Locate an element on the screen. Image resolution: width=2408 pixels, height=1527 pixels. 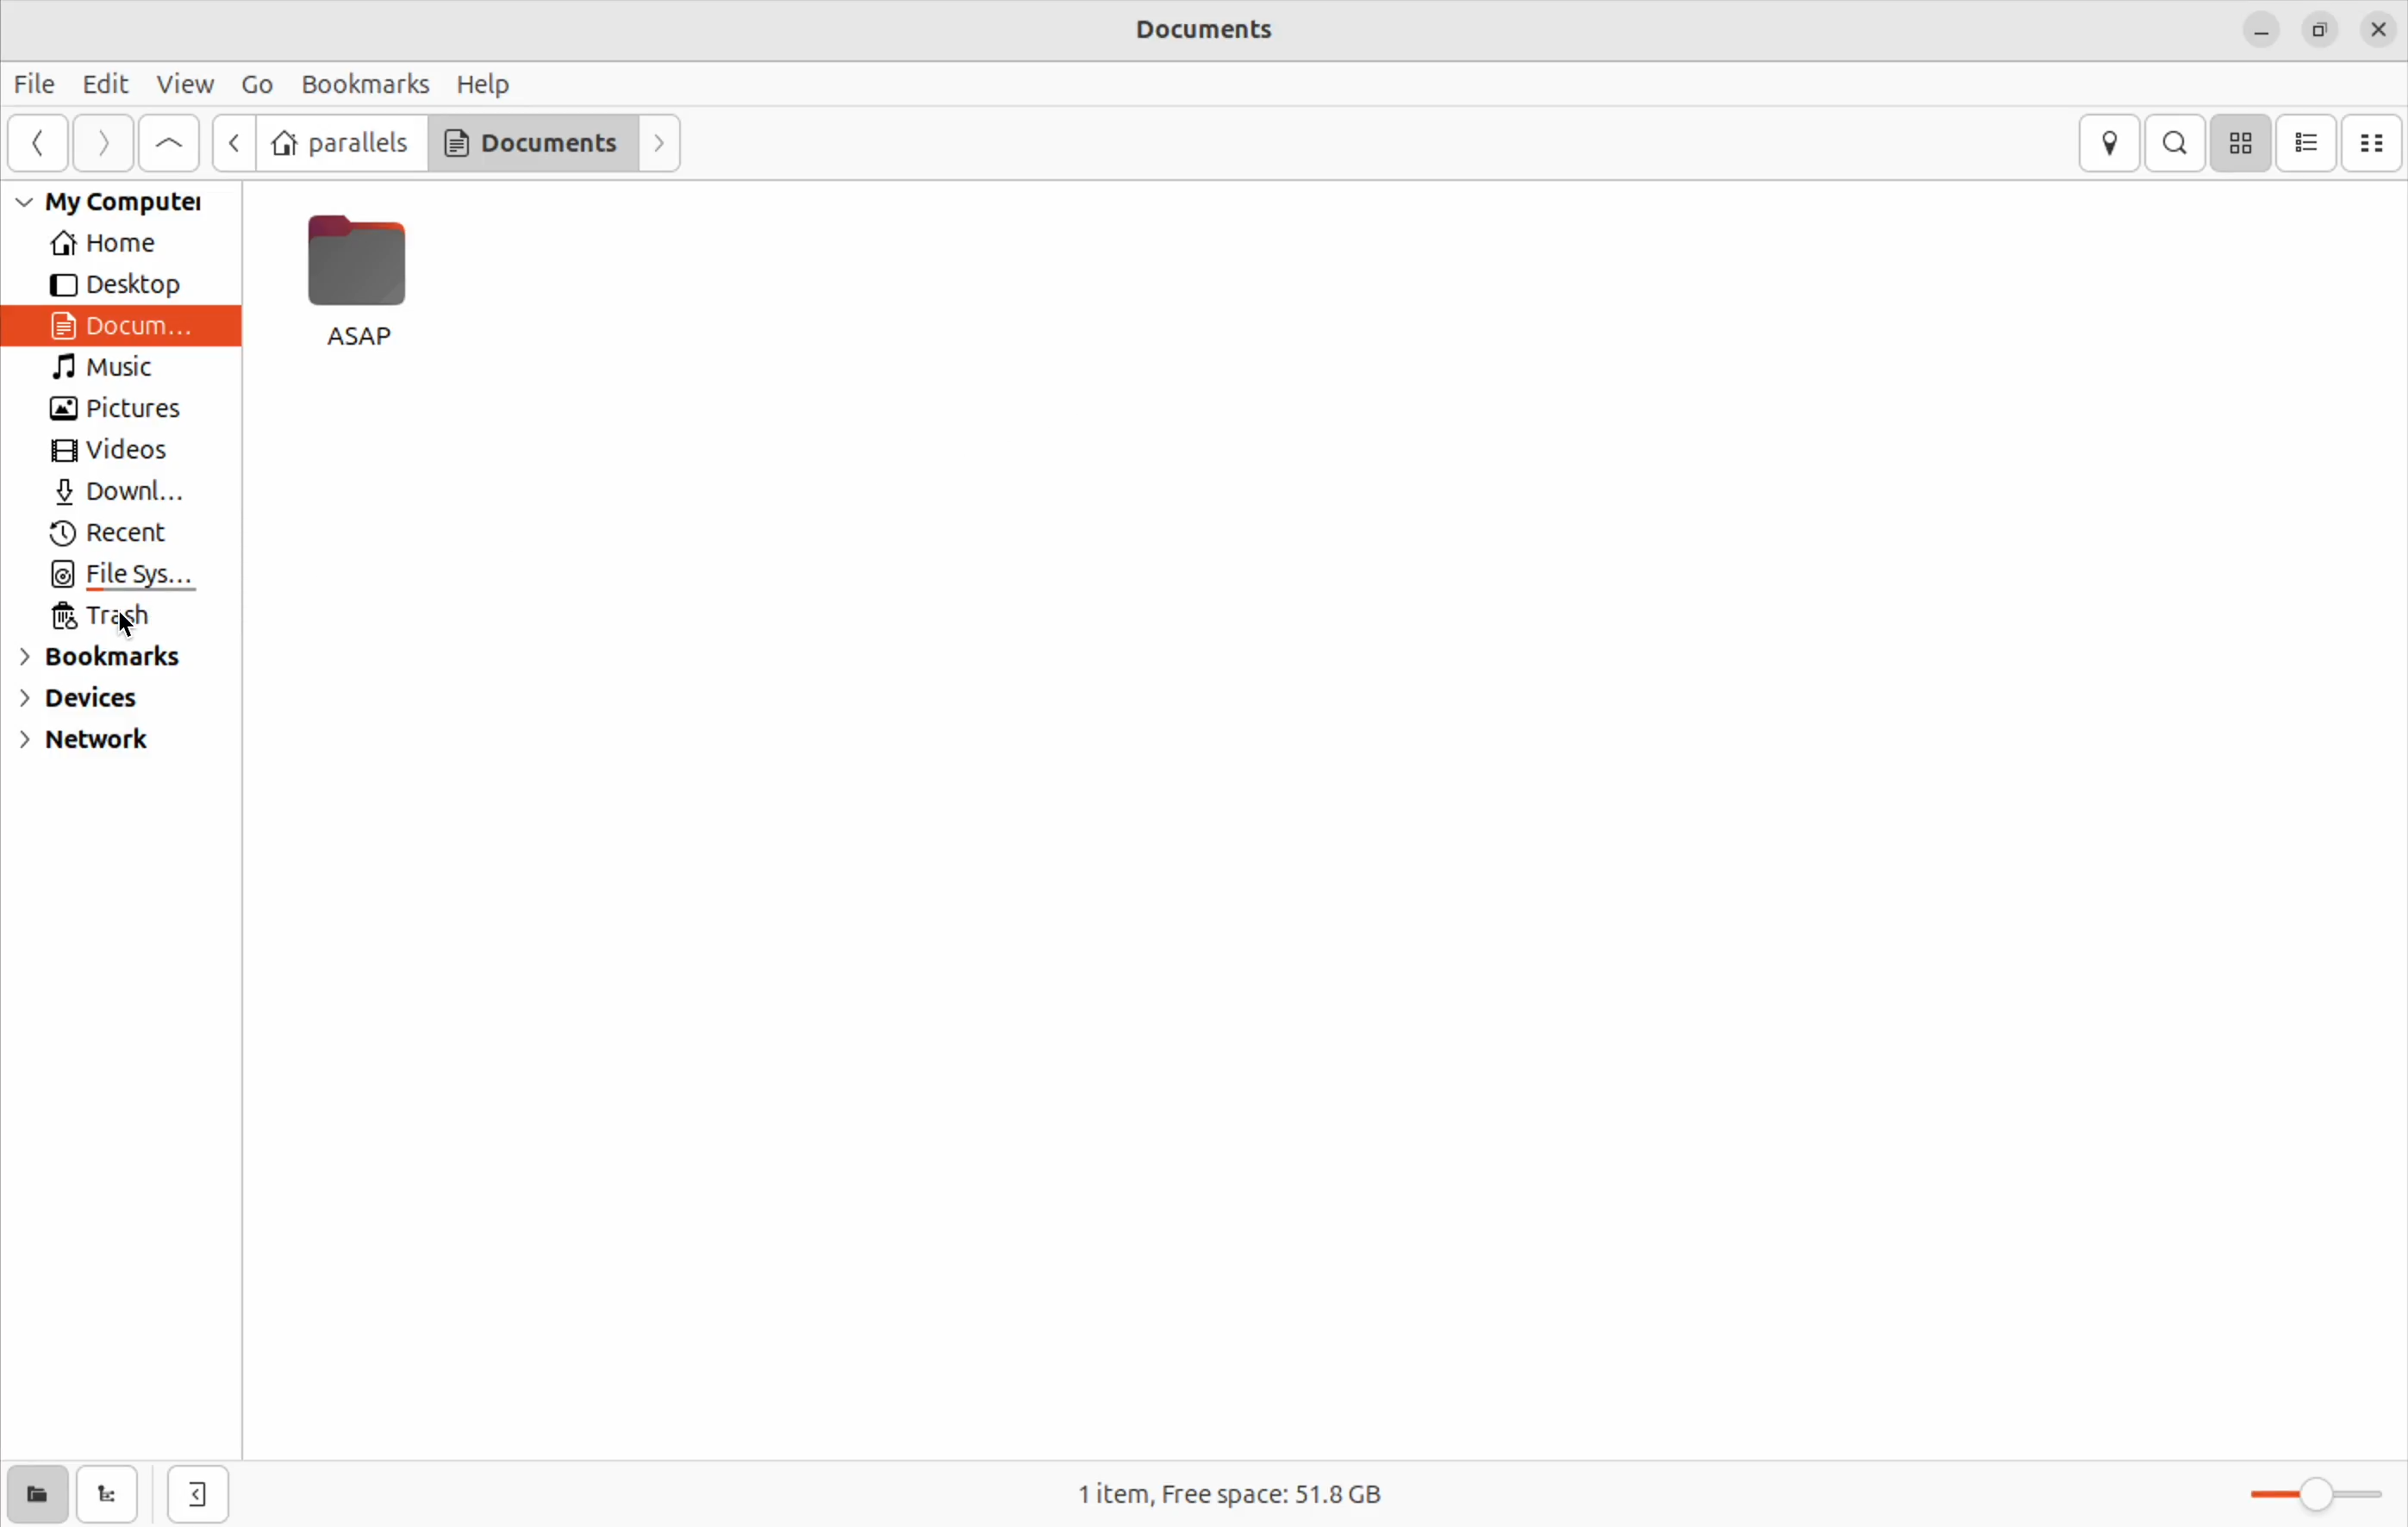
compact view is located at coordinates (2376, 144).